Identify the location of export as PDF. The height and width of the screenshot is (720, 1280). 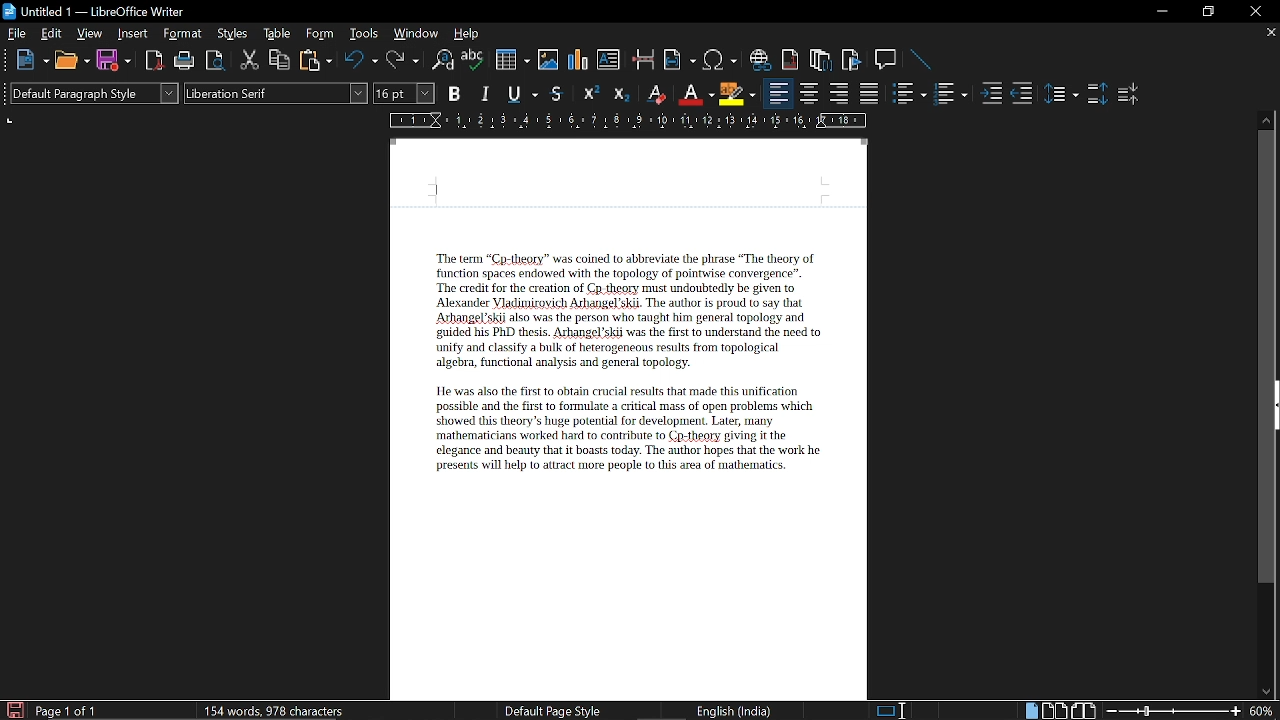
(155, 61).